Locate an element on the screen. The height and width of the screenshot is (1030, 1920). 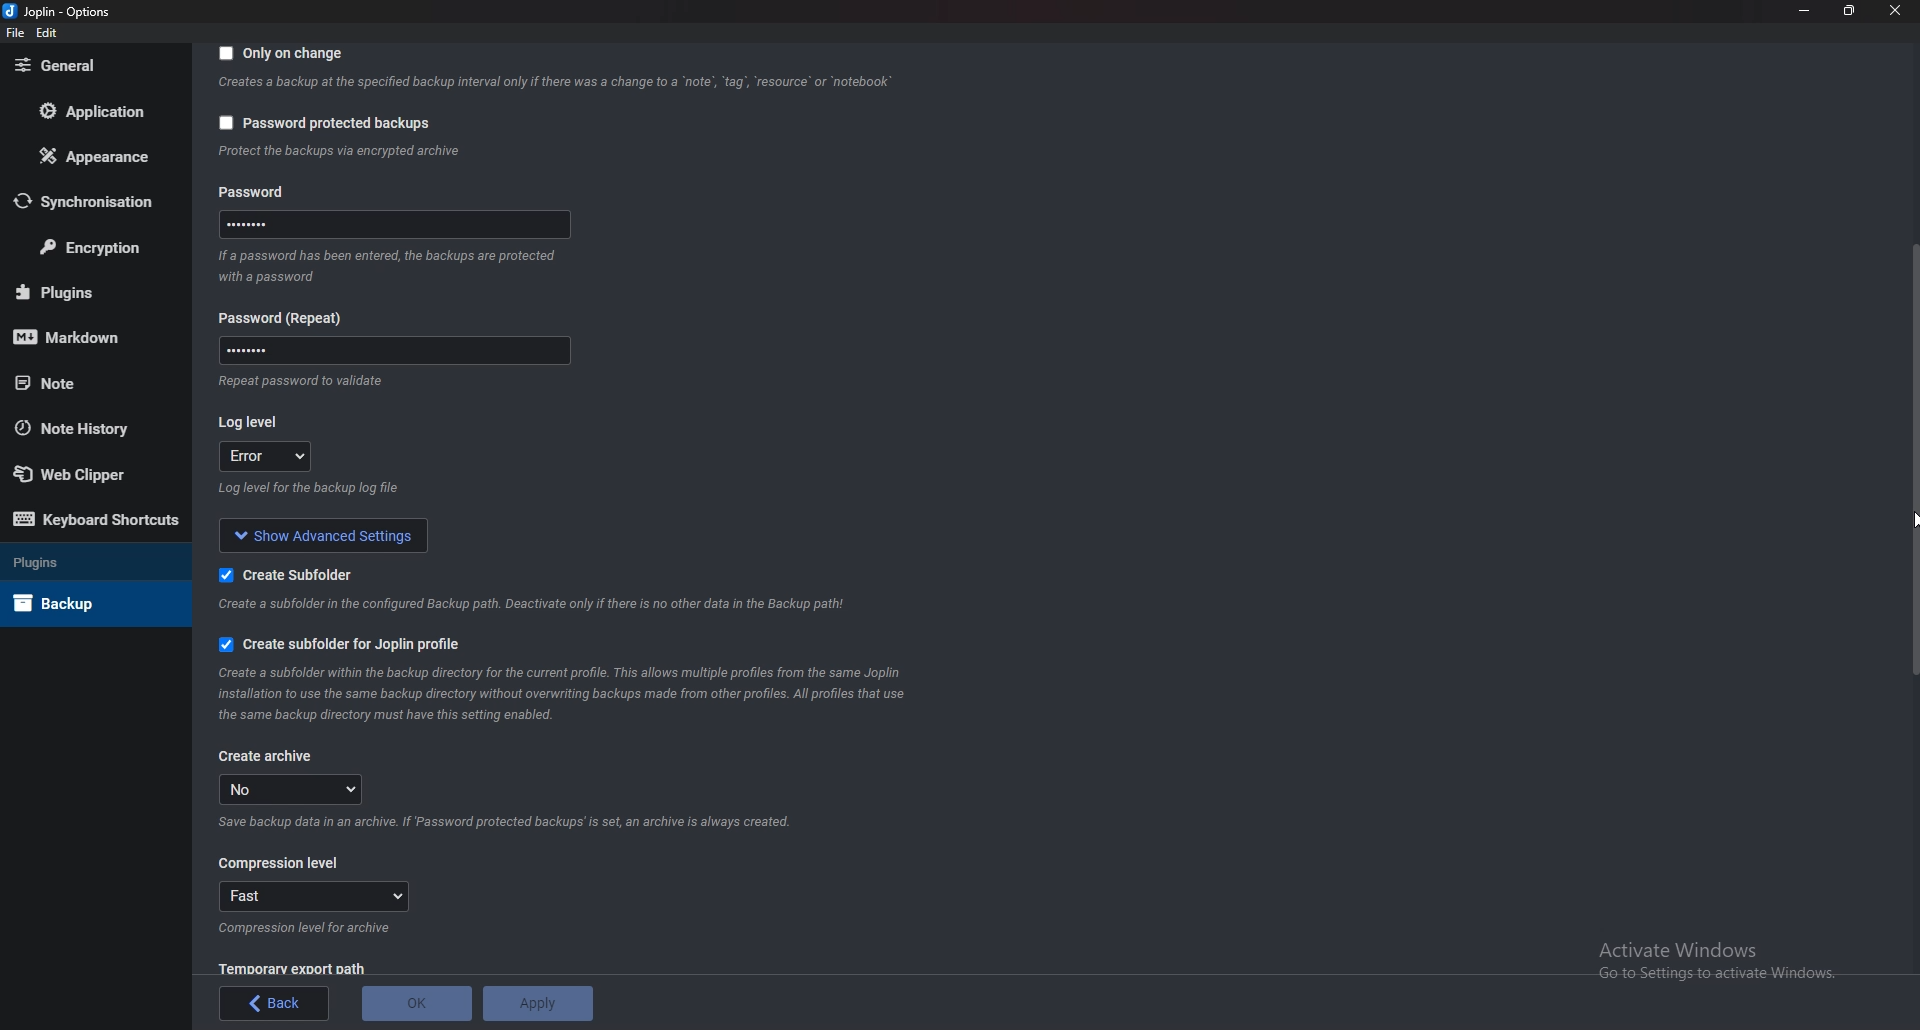
Password is located at coordinates (391, 228).